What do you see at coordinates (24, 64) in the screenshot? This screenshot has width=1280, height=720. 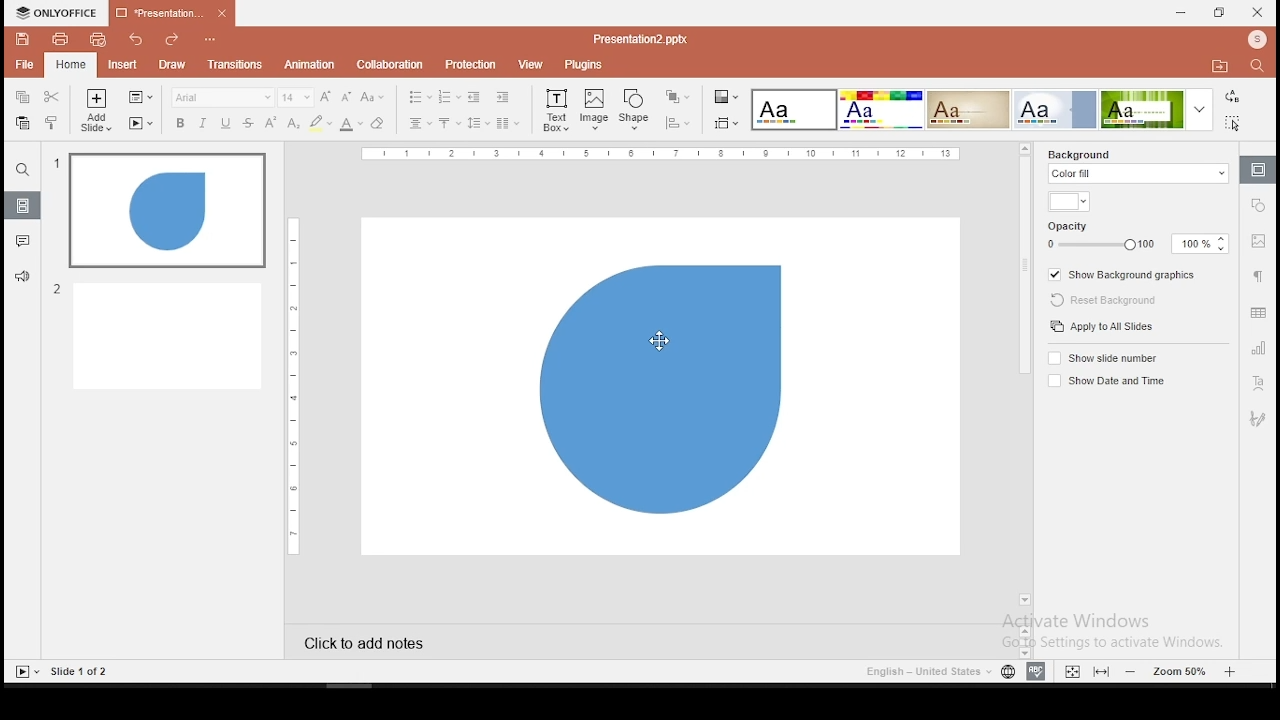 I see `file` at bounding box center [24, 64].